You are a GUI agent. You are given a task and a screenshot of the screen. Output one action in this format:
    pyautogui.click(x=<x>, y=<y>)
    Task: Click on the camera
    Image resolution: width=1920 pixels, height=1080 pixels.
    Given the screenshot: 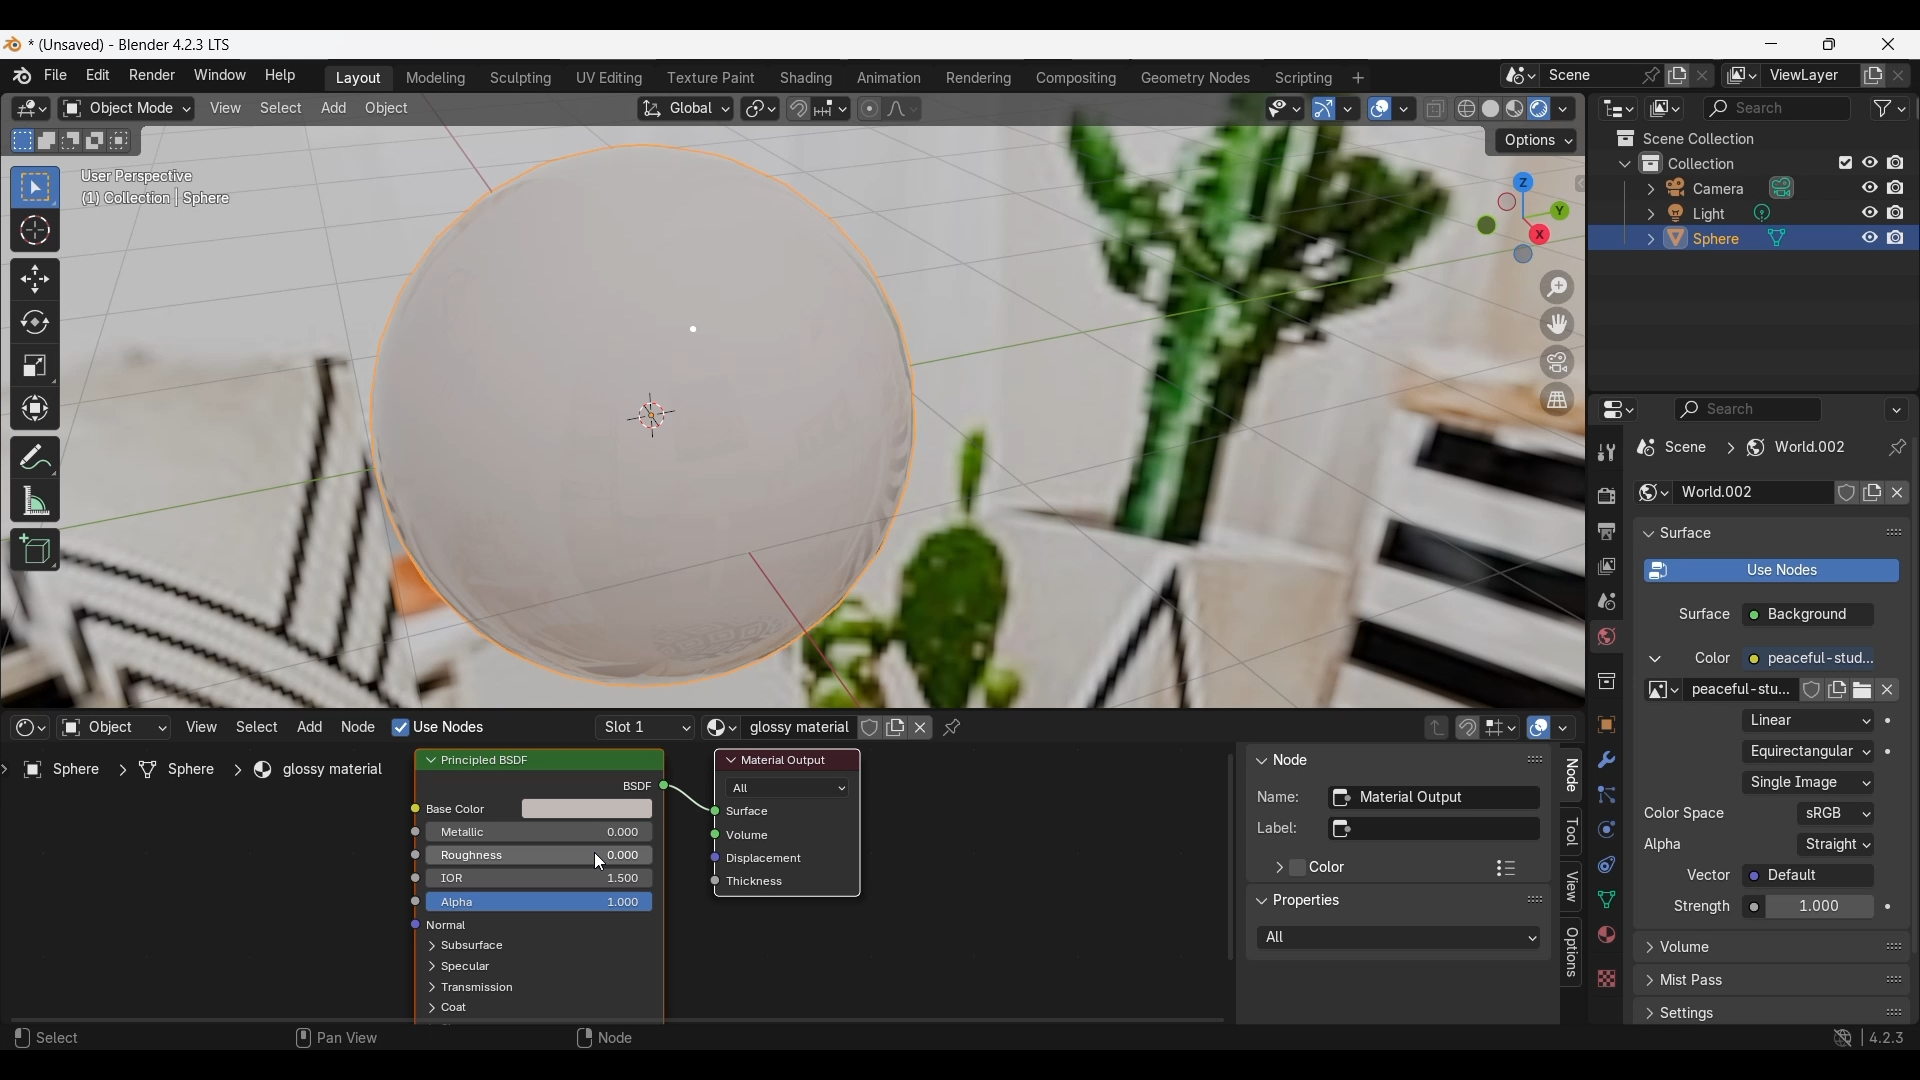 What is the action you would take?
    pyautogui.click(x=1721, y=189)
    